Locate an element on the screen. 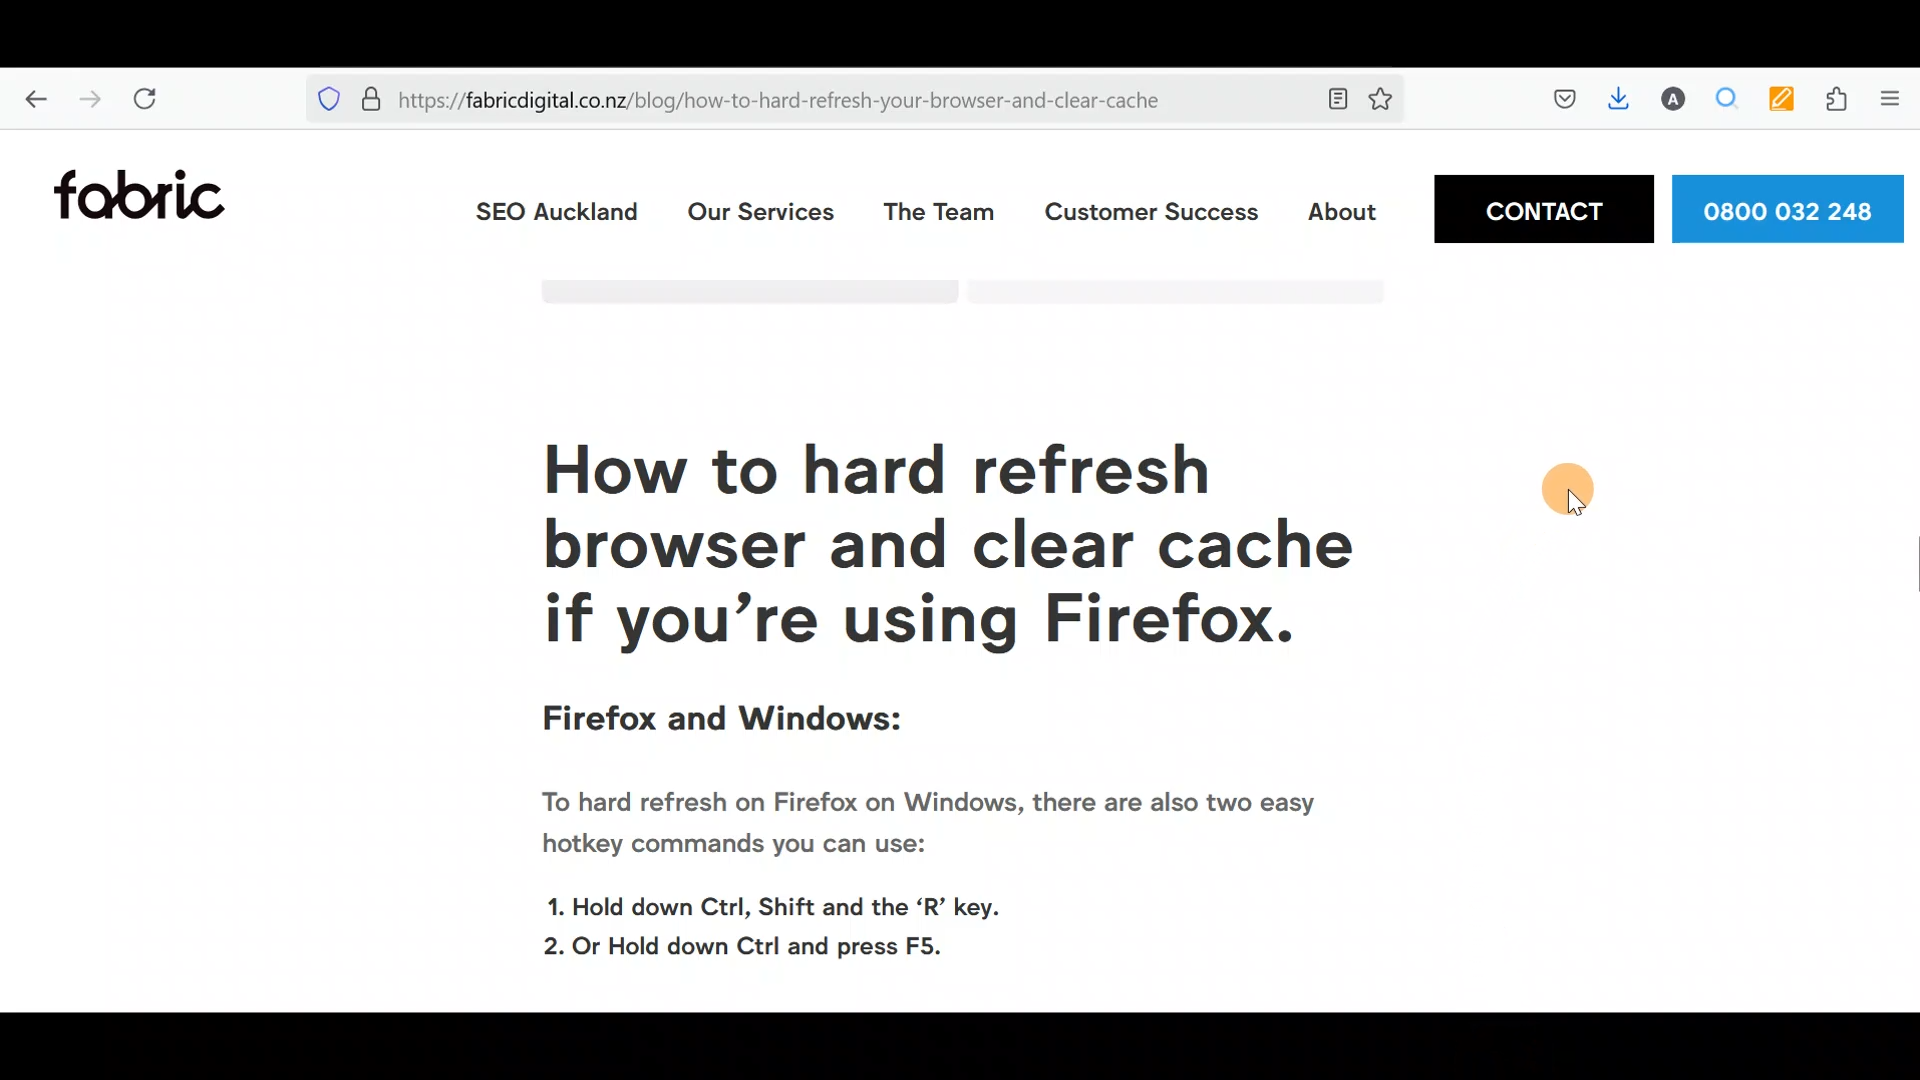 Image resolution: width=1920 pixels, height=1080 pixels. Go forward one page is located at coordinates (86, 100).